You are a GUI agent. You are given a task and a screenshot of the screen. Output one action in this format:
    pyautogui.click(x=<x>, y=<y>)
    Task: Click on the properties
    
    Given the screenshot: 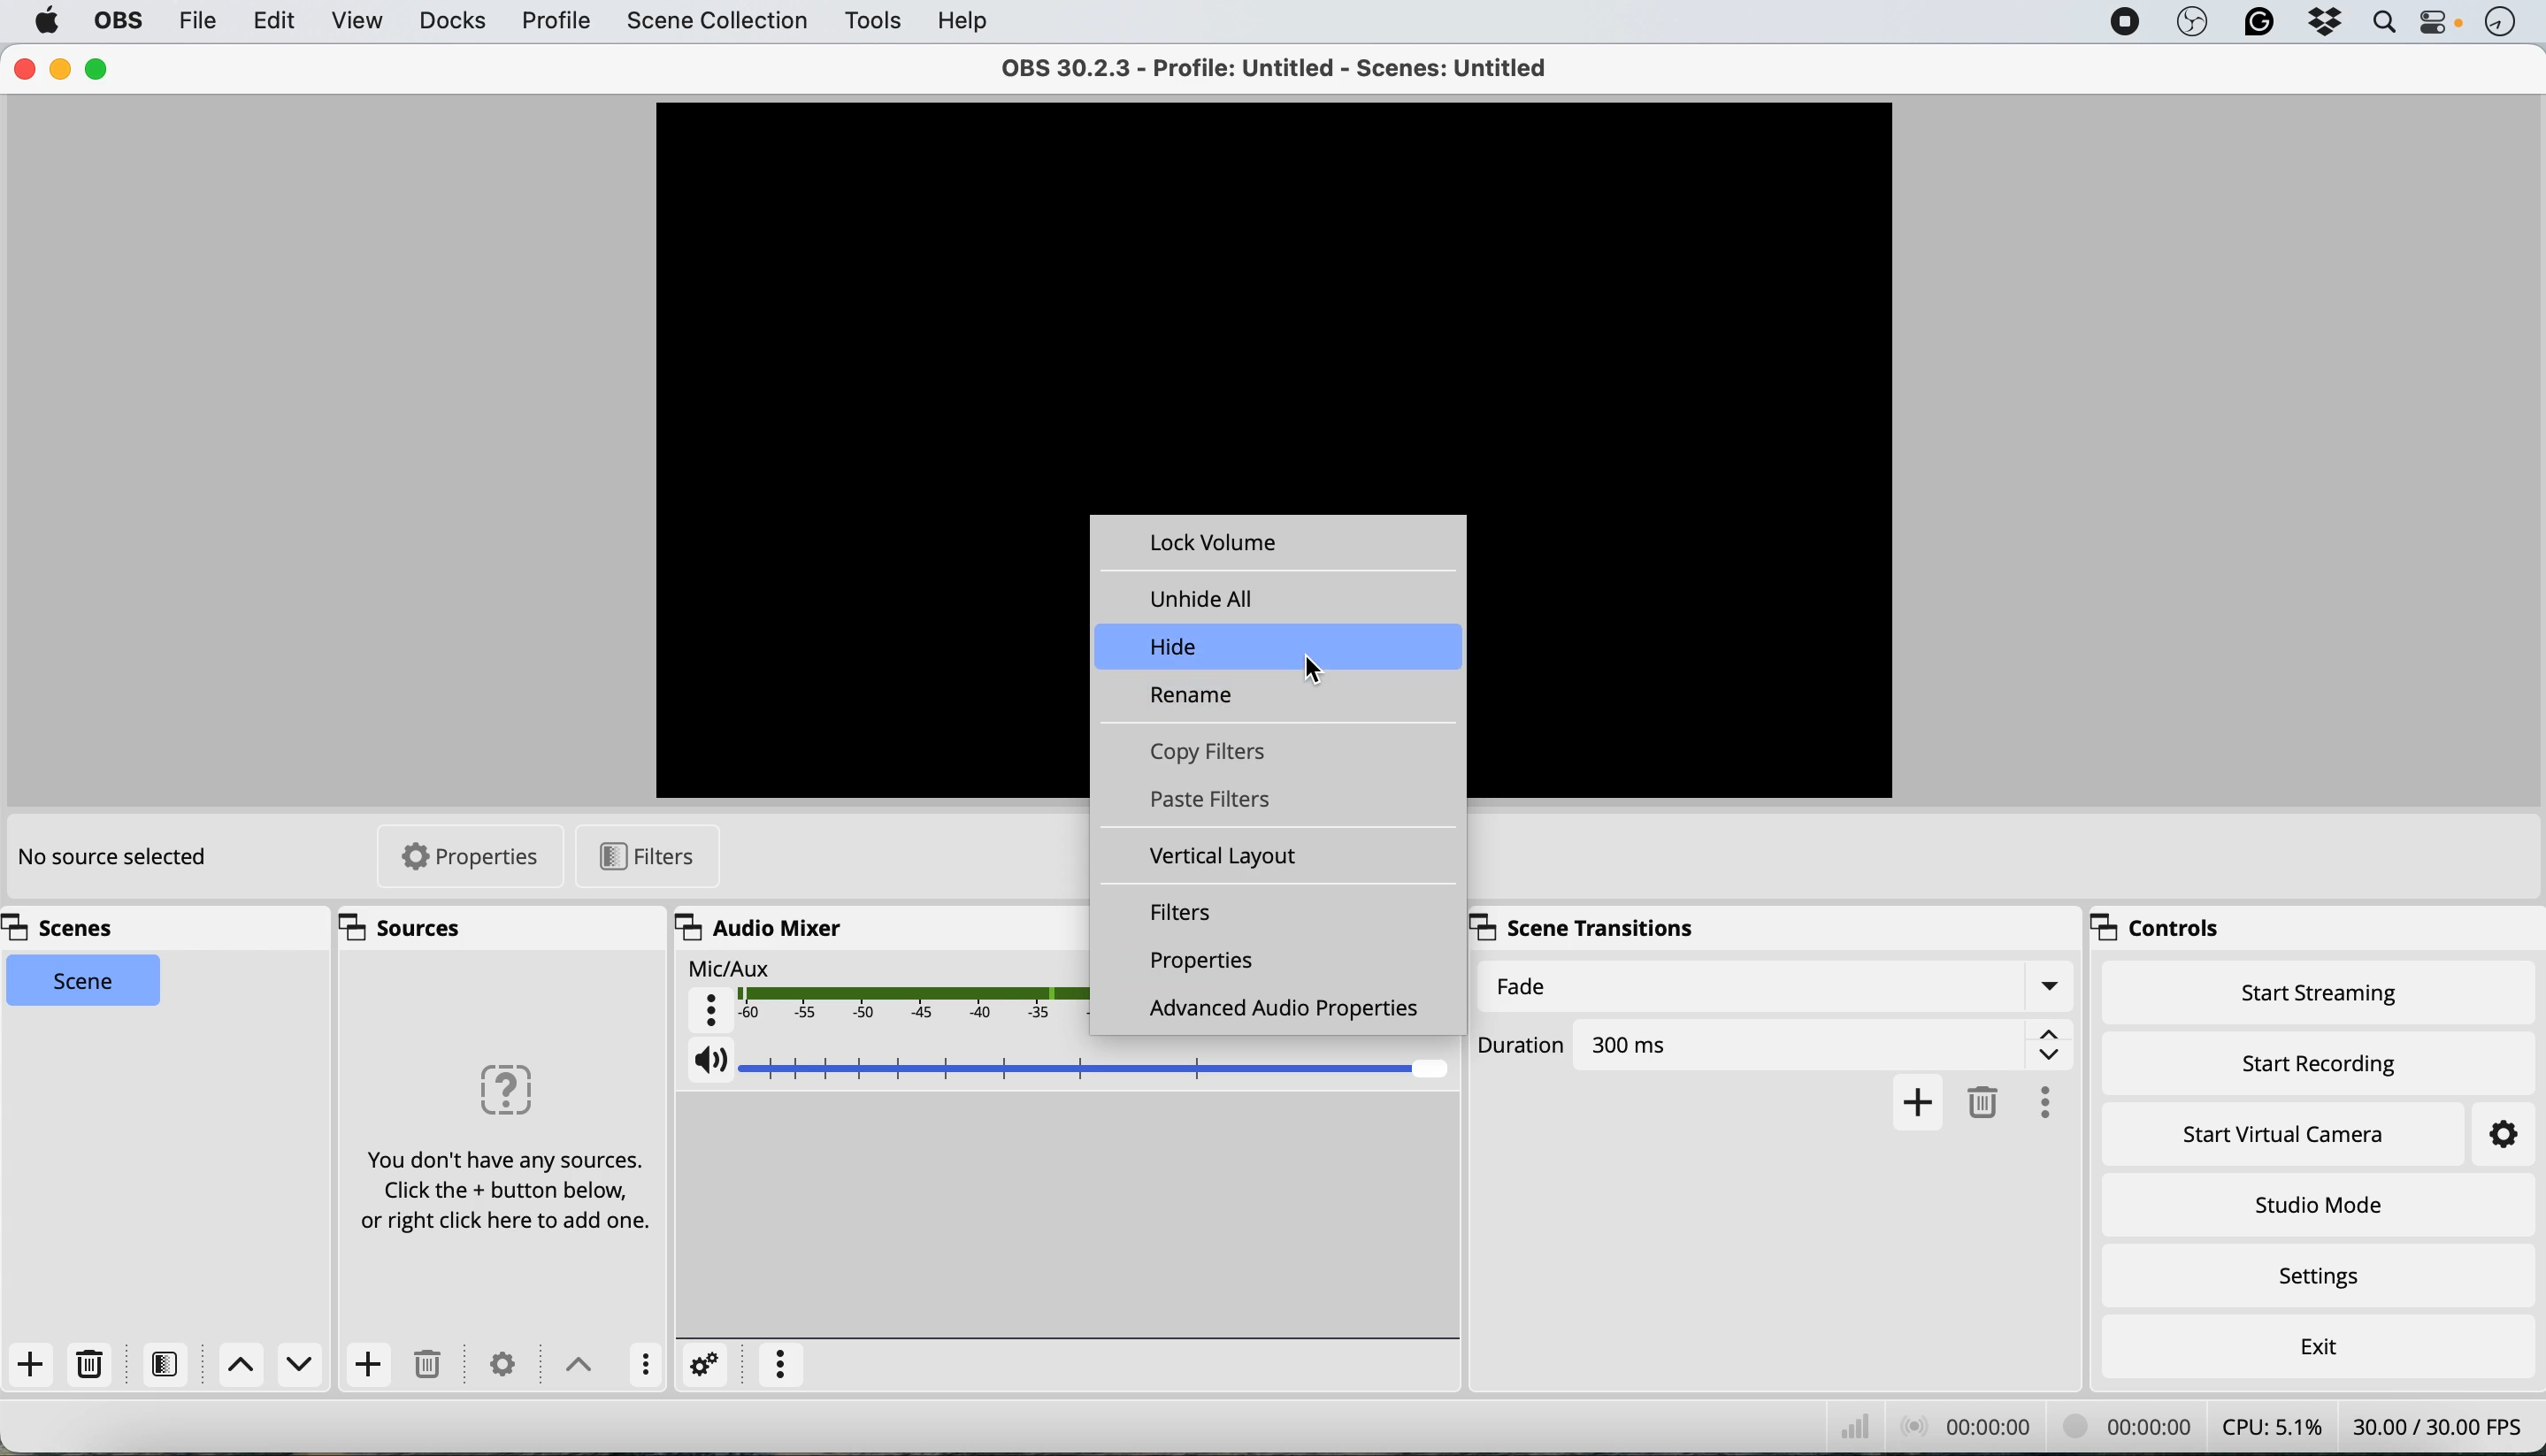 What is the action you would take?
    pyautogui.click(x=472, y=857)
    